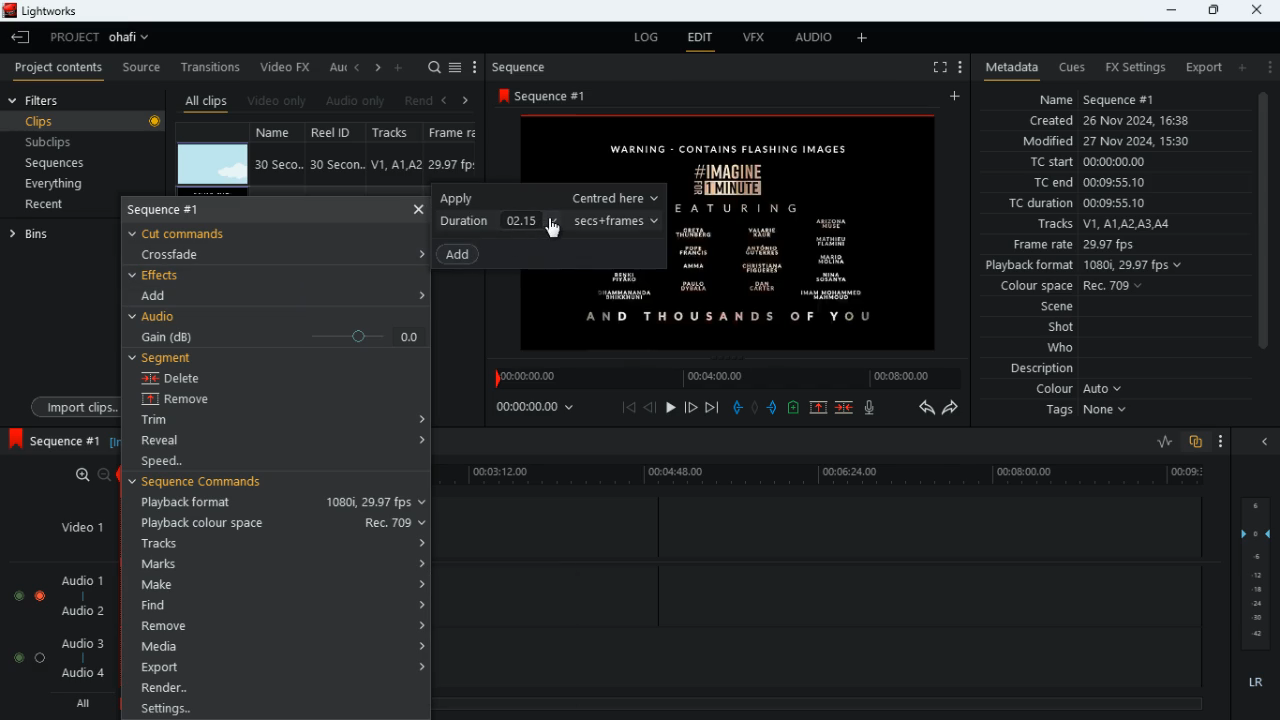 The image size is (1280, 720). What do you see at coordinates (47, 12) in the screenshot?
I see `lightworks` at bounding box center [47, 12].